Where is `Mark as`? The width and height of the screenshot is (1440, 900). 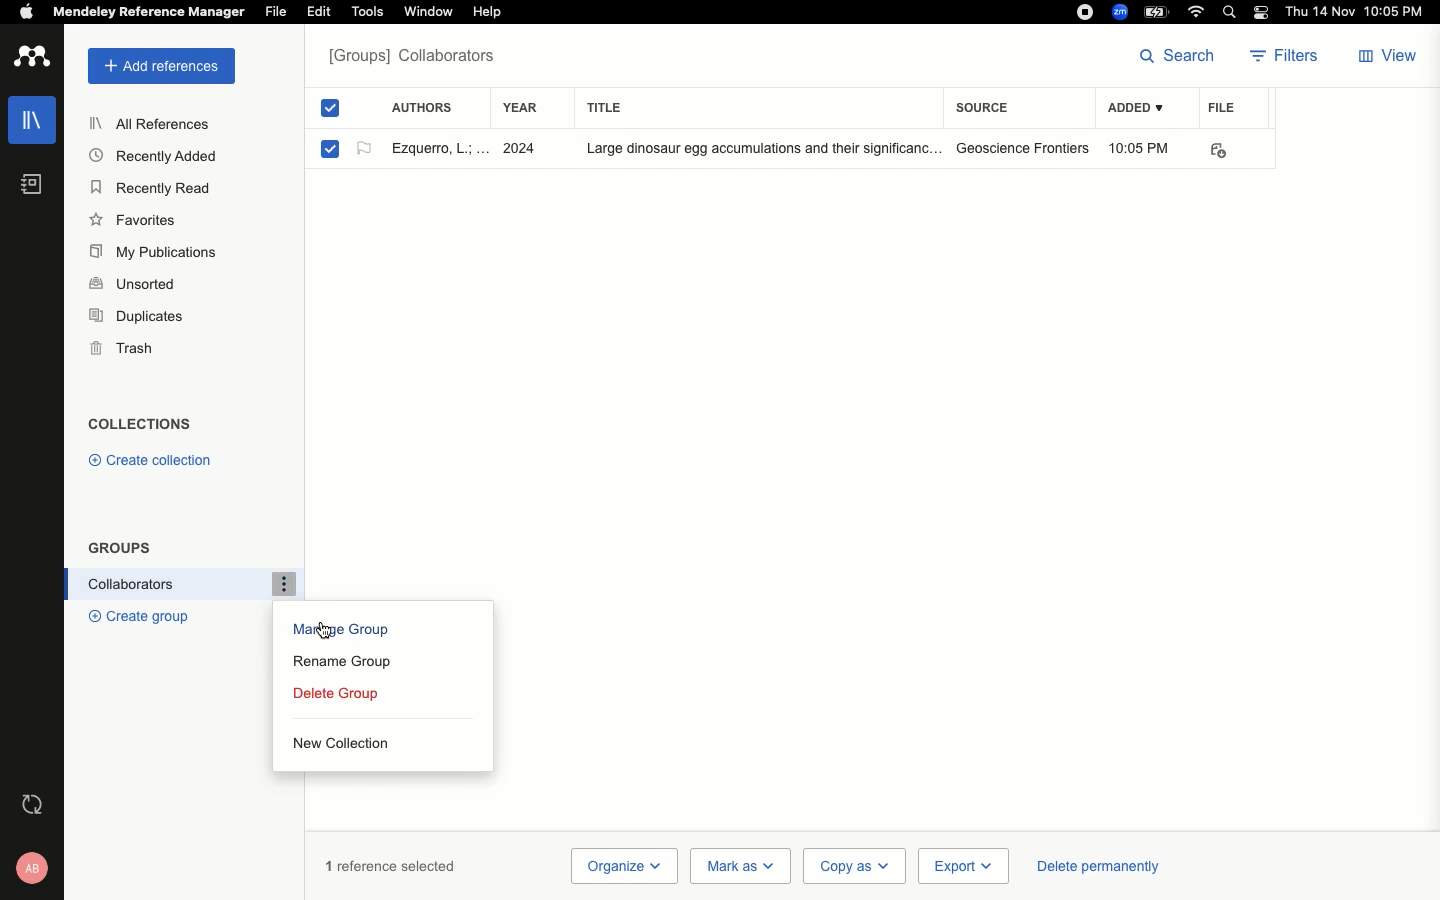
Mark as is located at coordinates (743, 864).